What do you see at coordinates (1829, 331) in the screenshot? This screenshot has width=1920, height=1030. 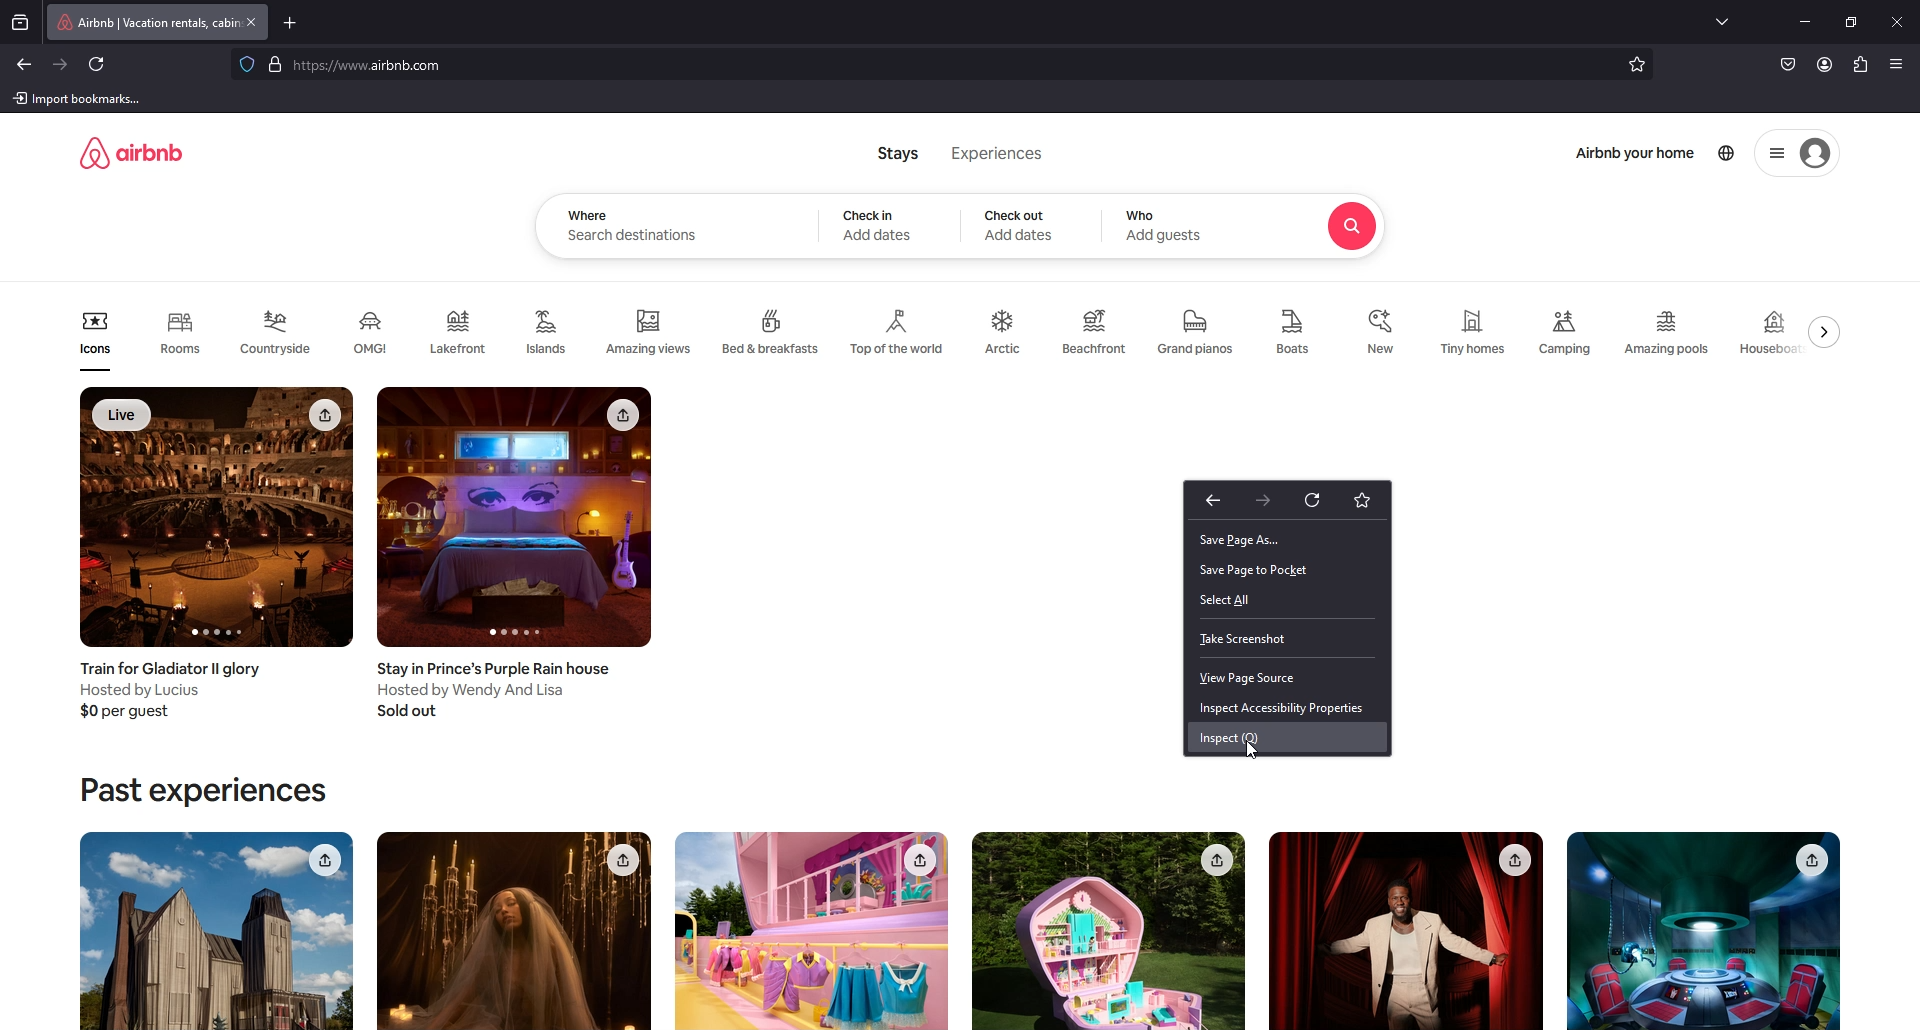 I see `swipe to right` at bounding box center [1829, 331].